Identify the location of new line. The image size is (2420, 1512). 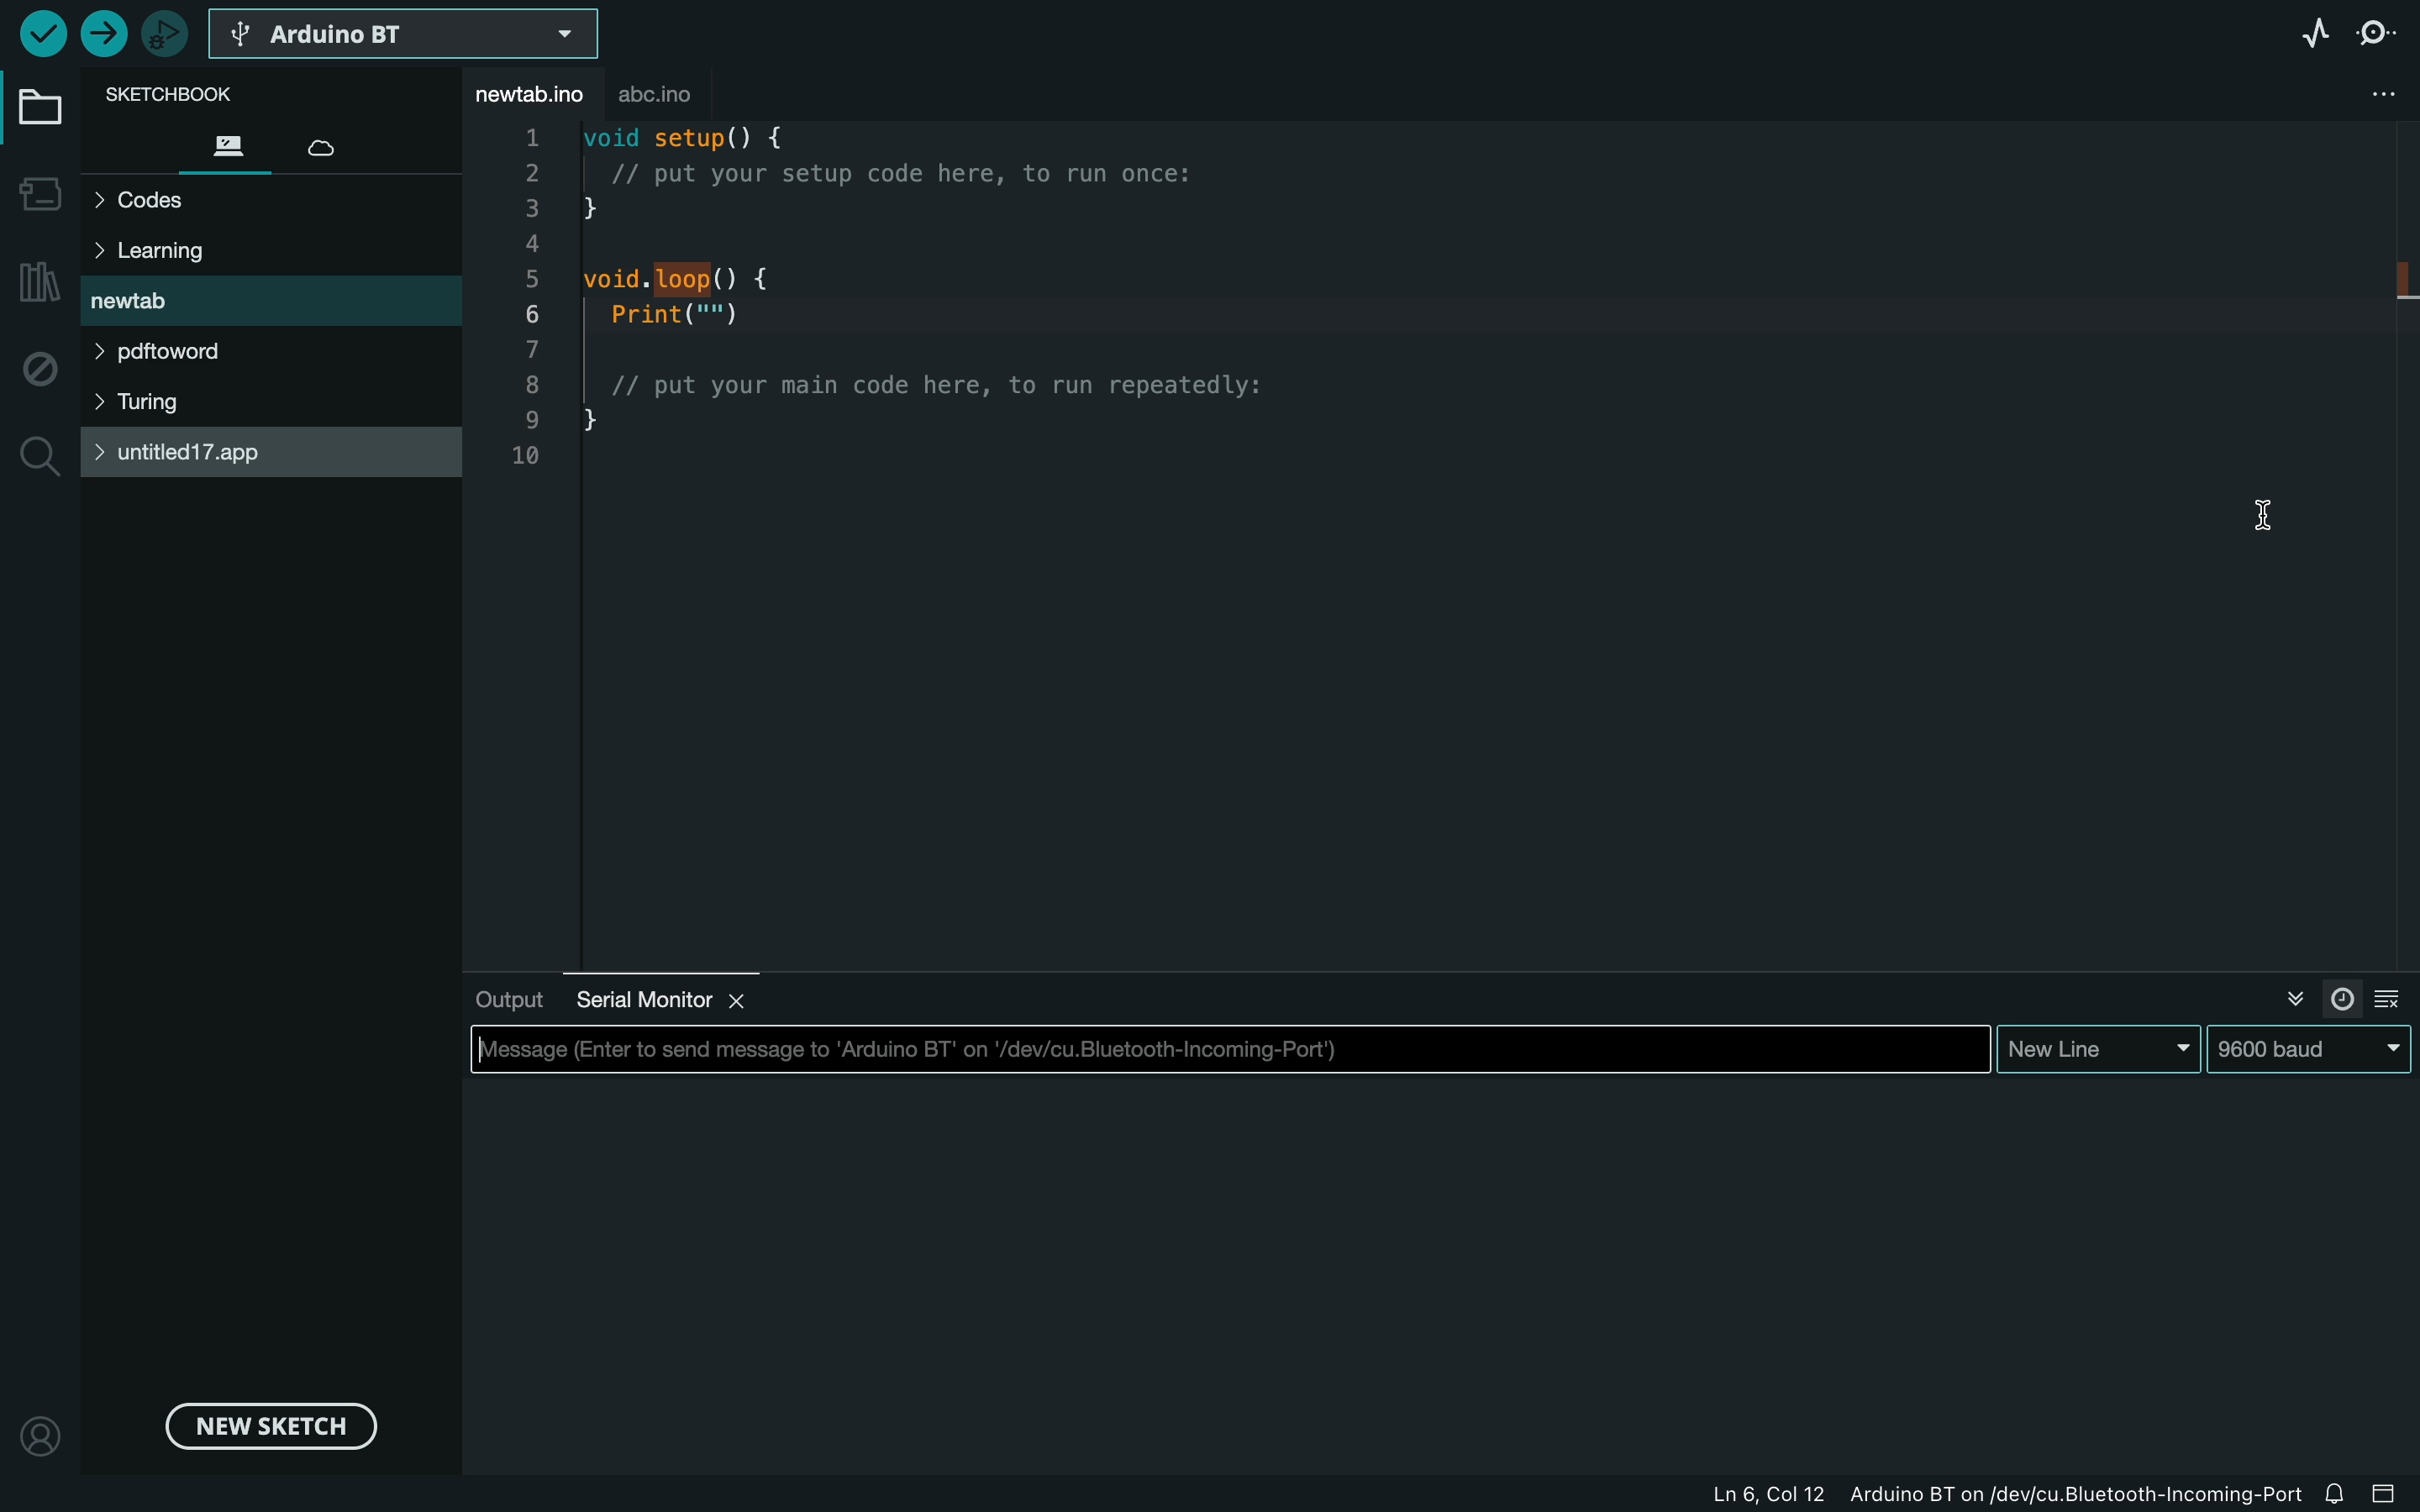
(2100, 1049).